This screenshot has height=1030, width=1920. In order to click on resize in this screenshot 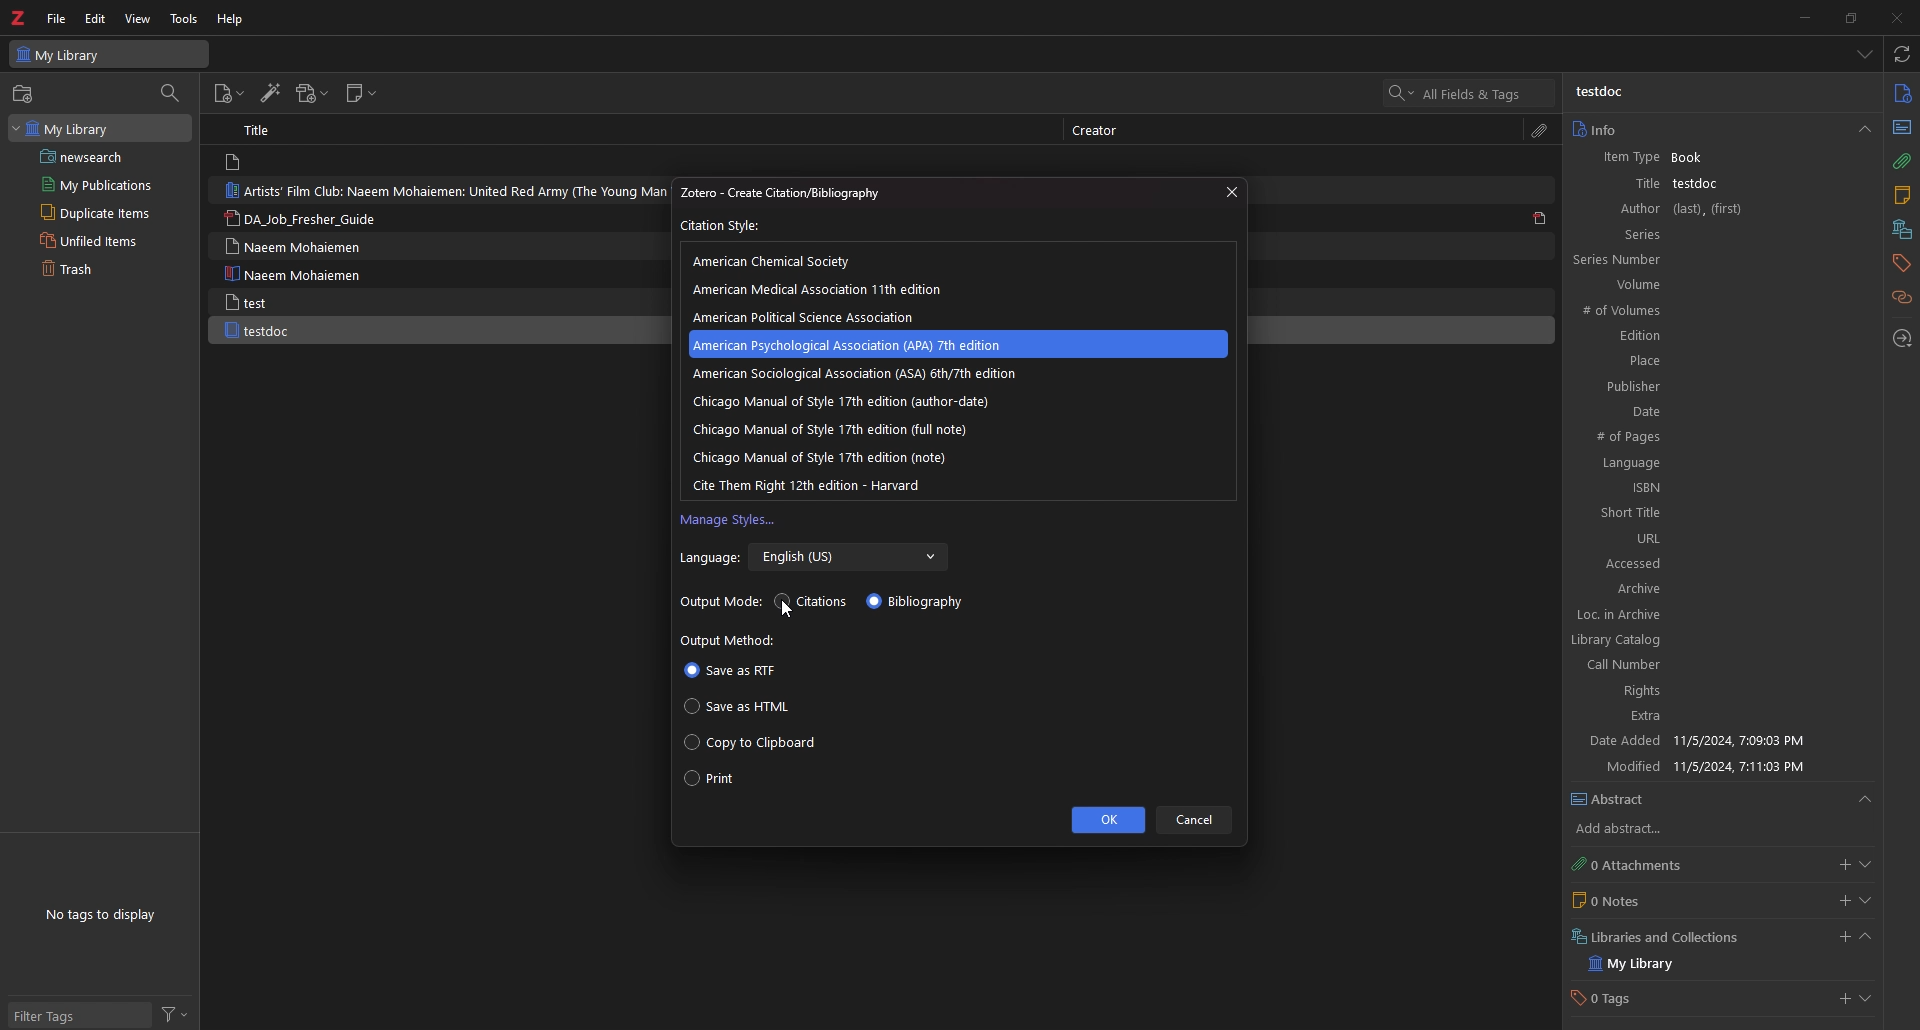, I will do `click(1850, 17)`.